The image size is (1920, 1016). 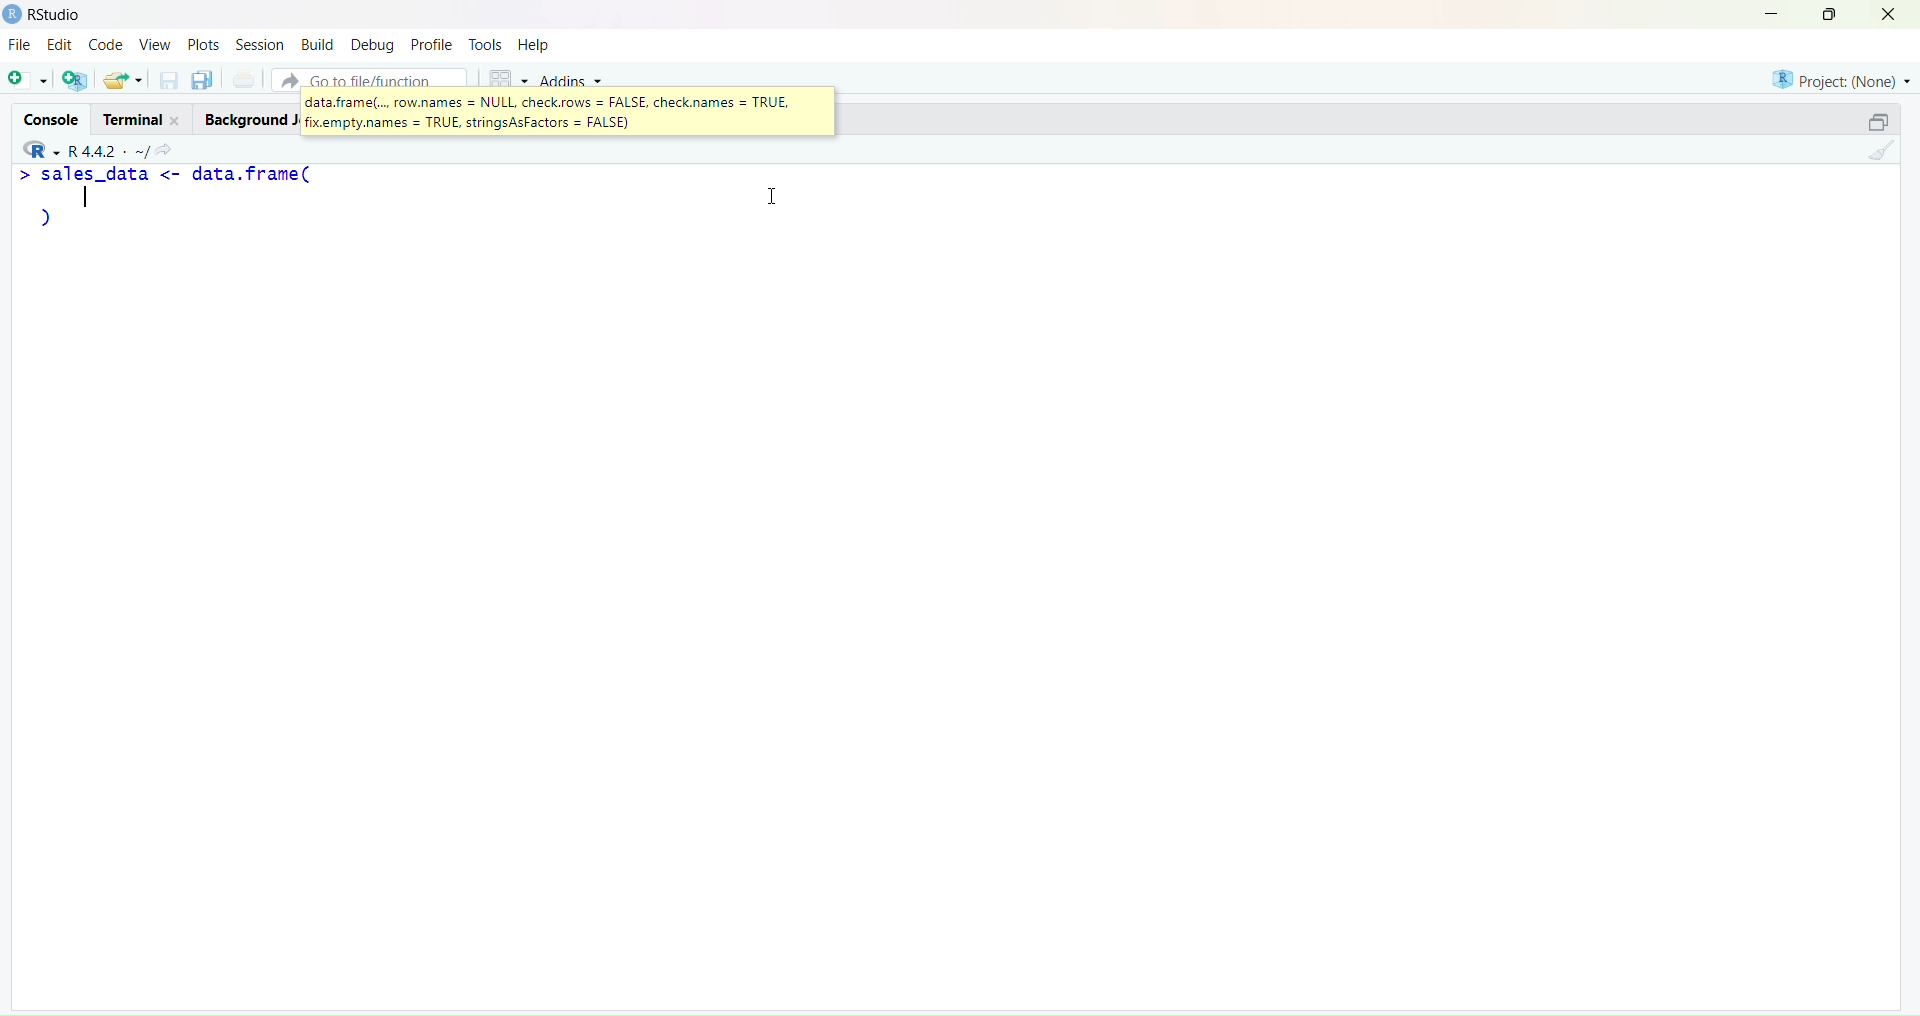 What do you see at coordinates (485, 44) in the screenshot?
I see `tools` at bounding box center [485, 44].